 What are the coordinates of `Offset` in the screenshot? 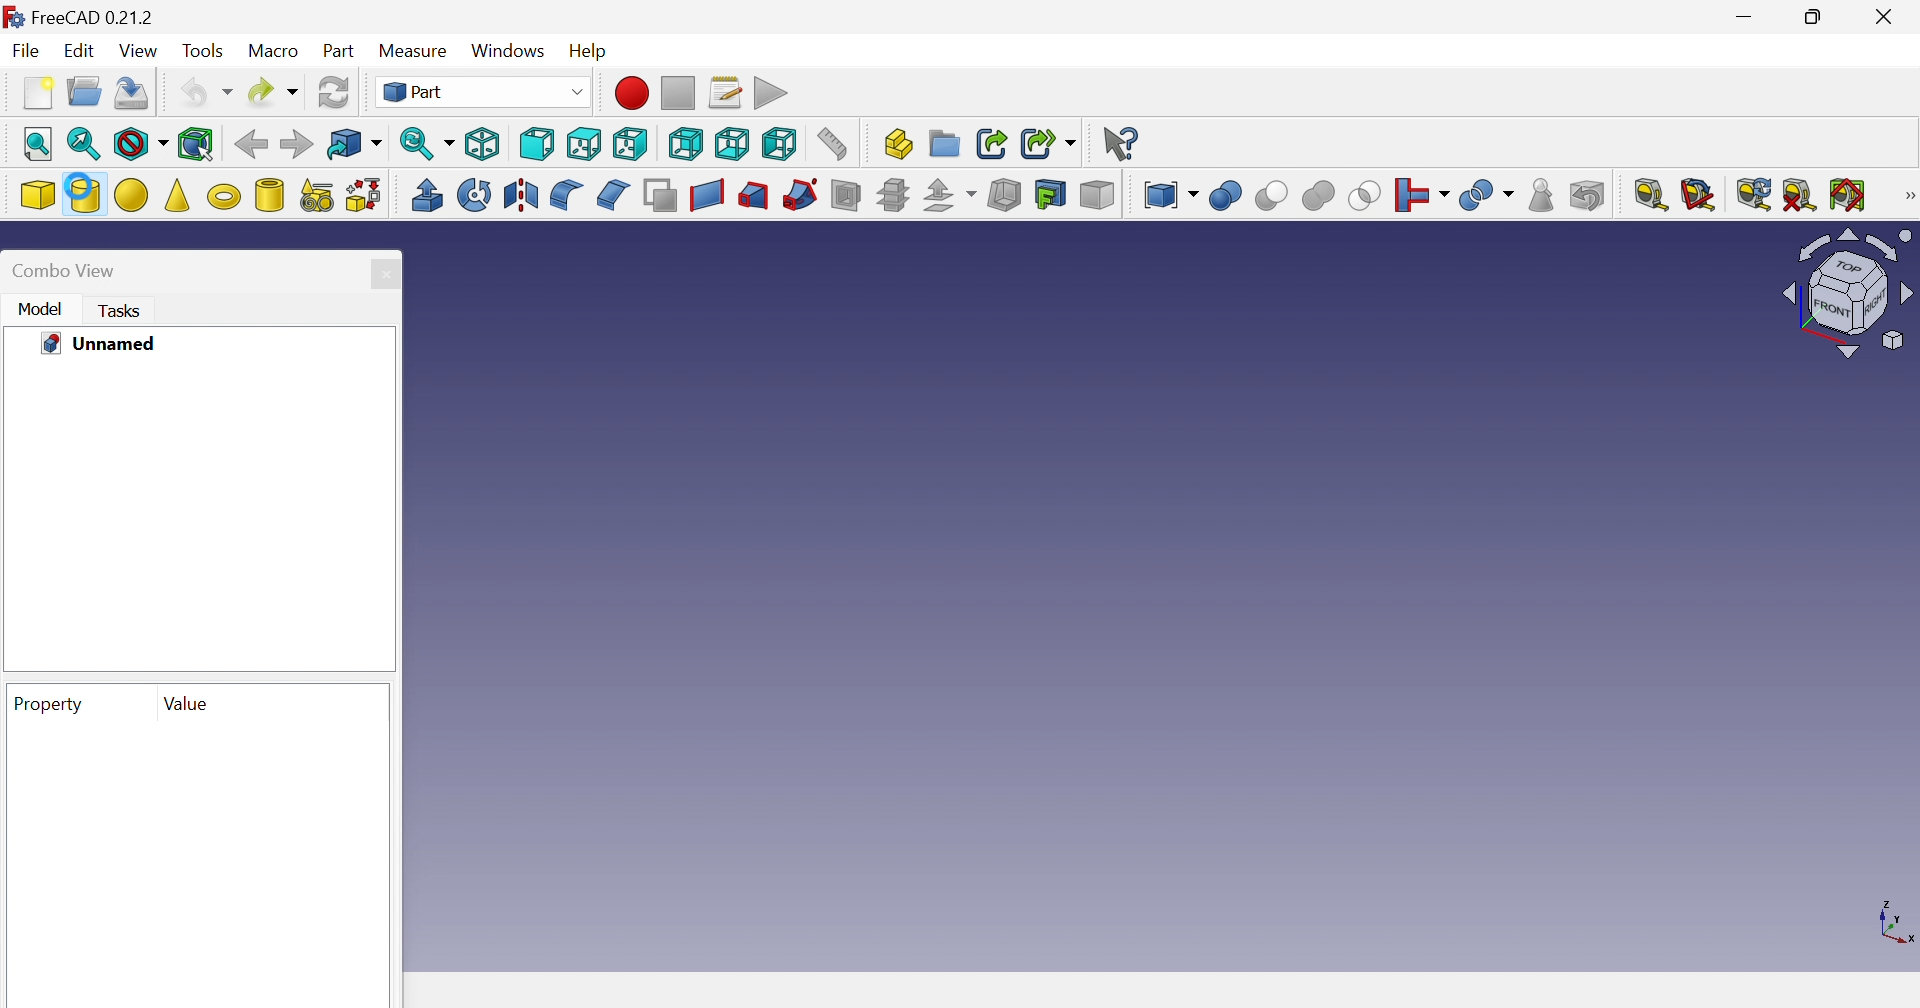 It's located at (949, 197).